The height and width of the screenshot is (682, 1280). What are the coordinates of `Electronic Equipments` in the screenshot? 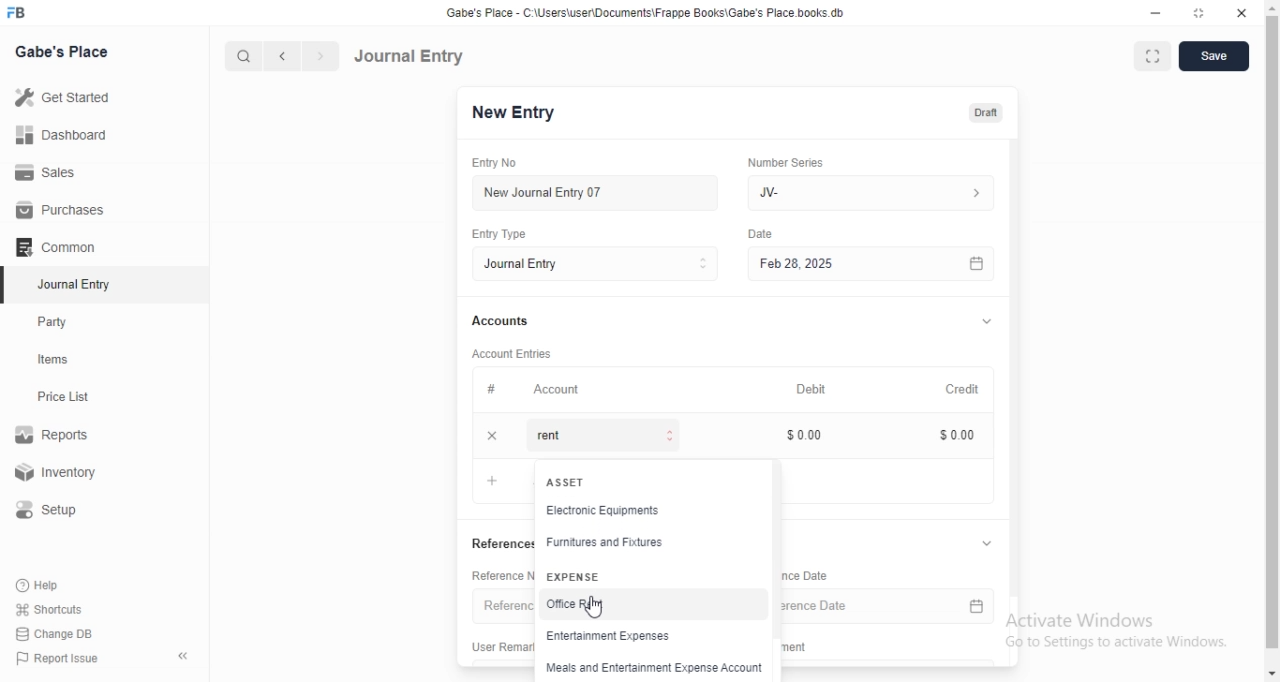 It's located at (623, 513).